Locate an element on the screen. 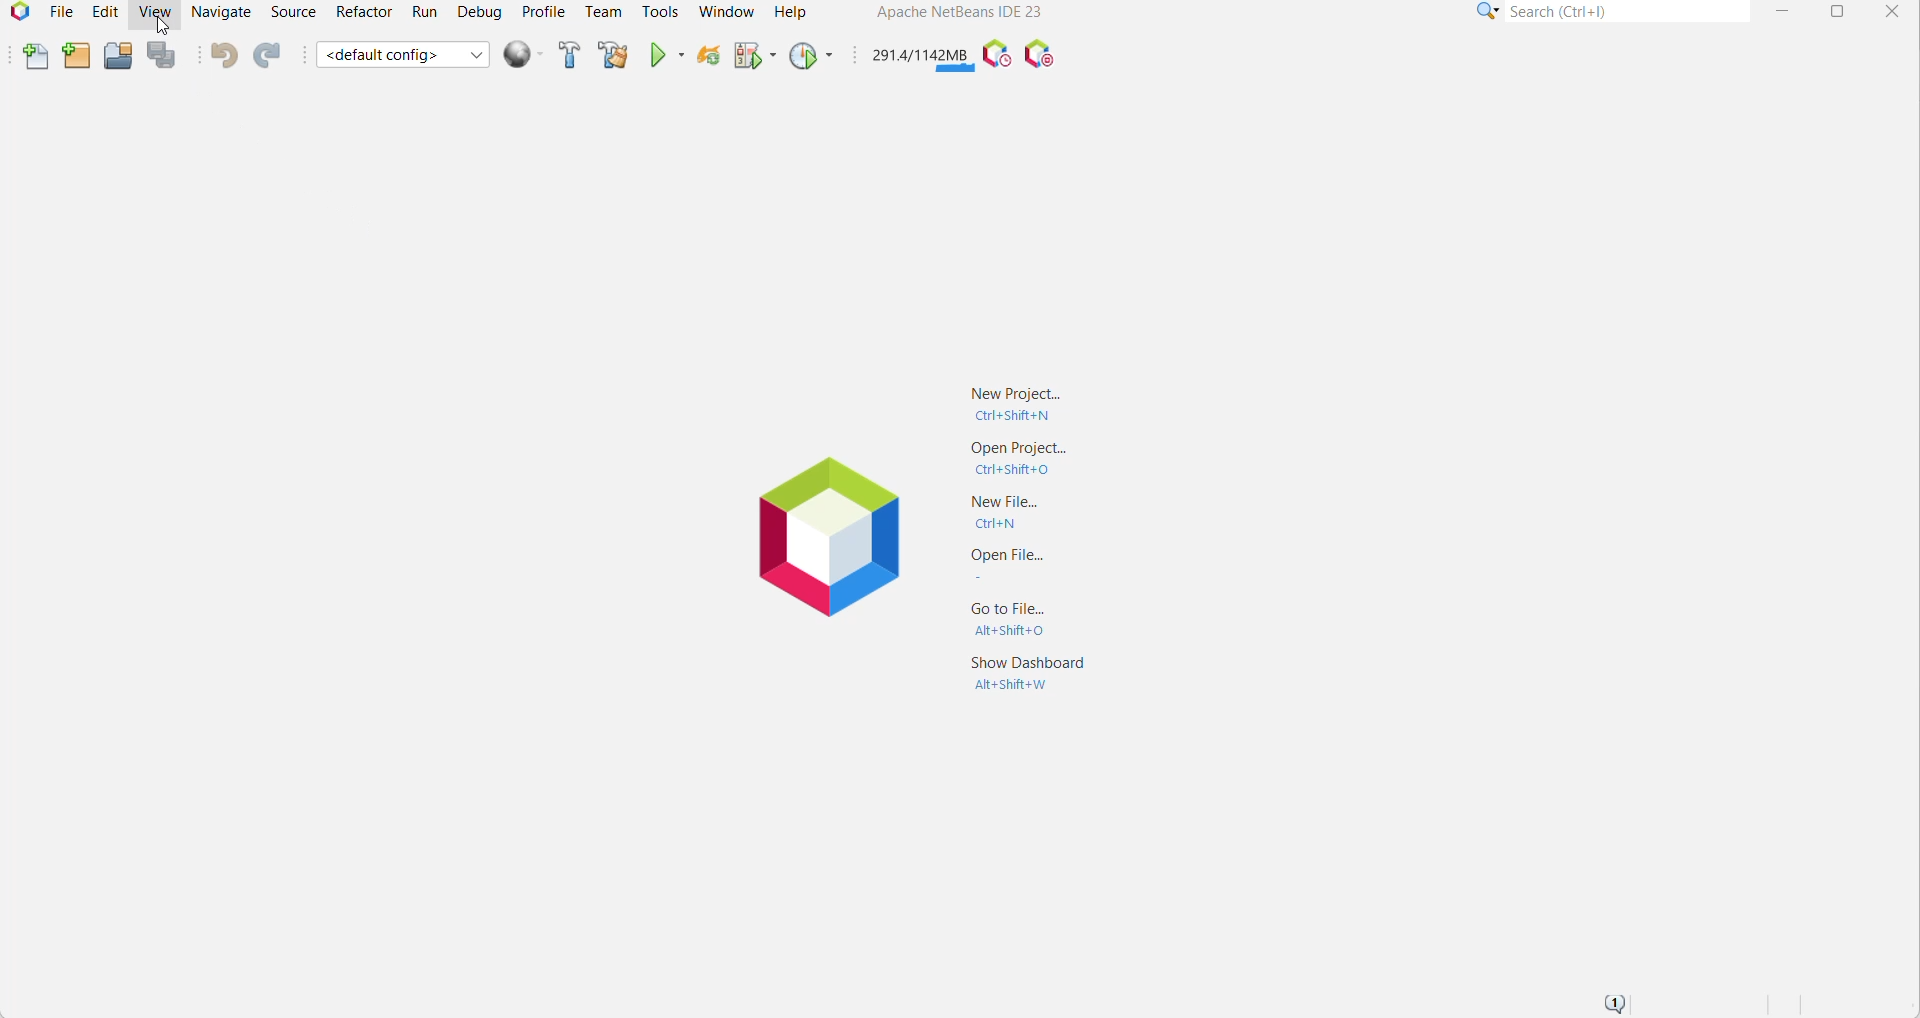 This screenshot has width=1920, height=1018. Source is located at coordinates (293, 12).